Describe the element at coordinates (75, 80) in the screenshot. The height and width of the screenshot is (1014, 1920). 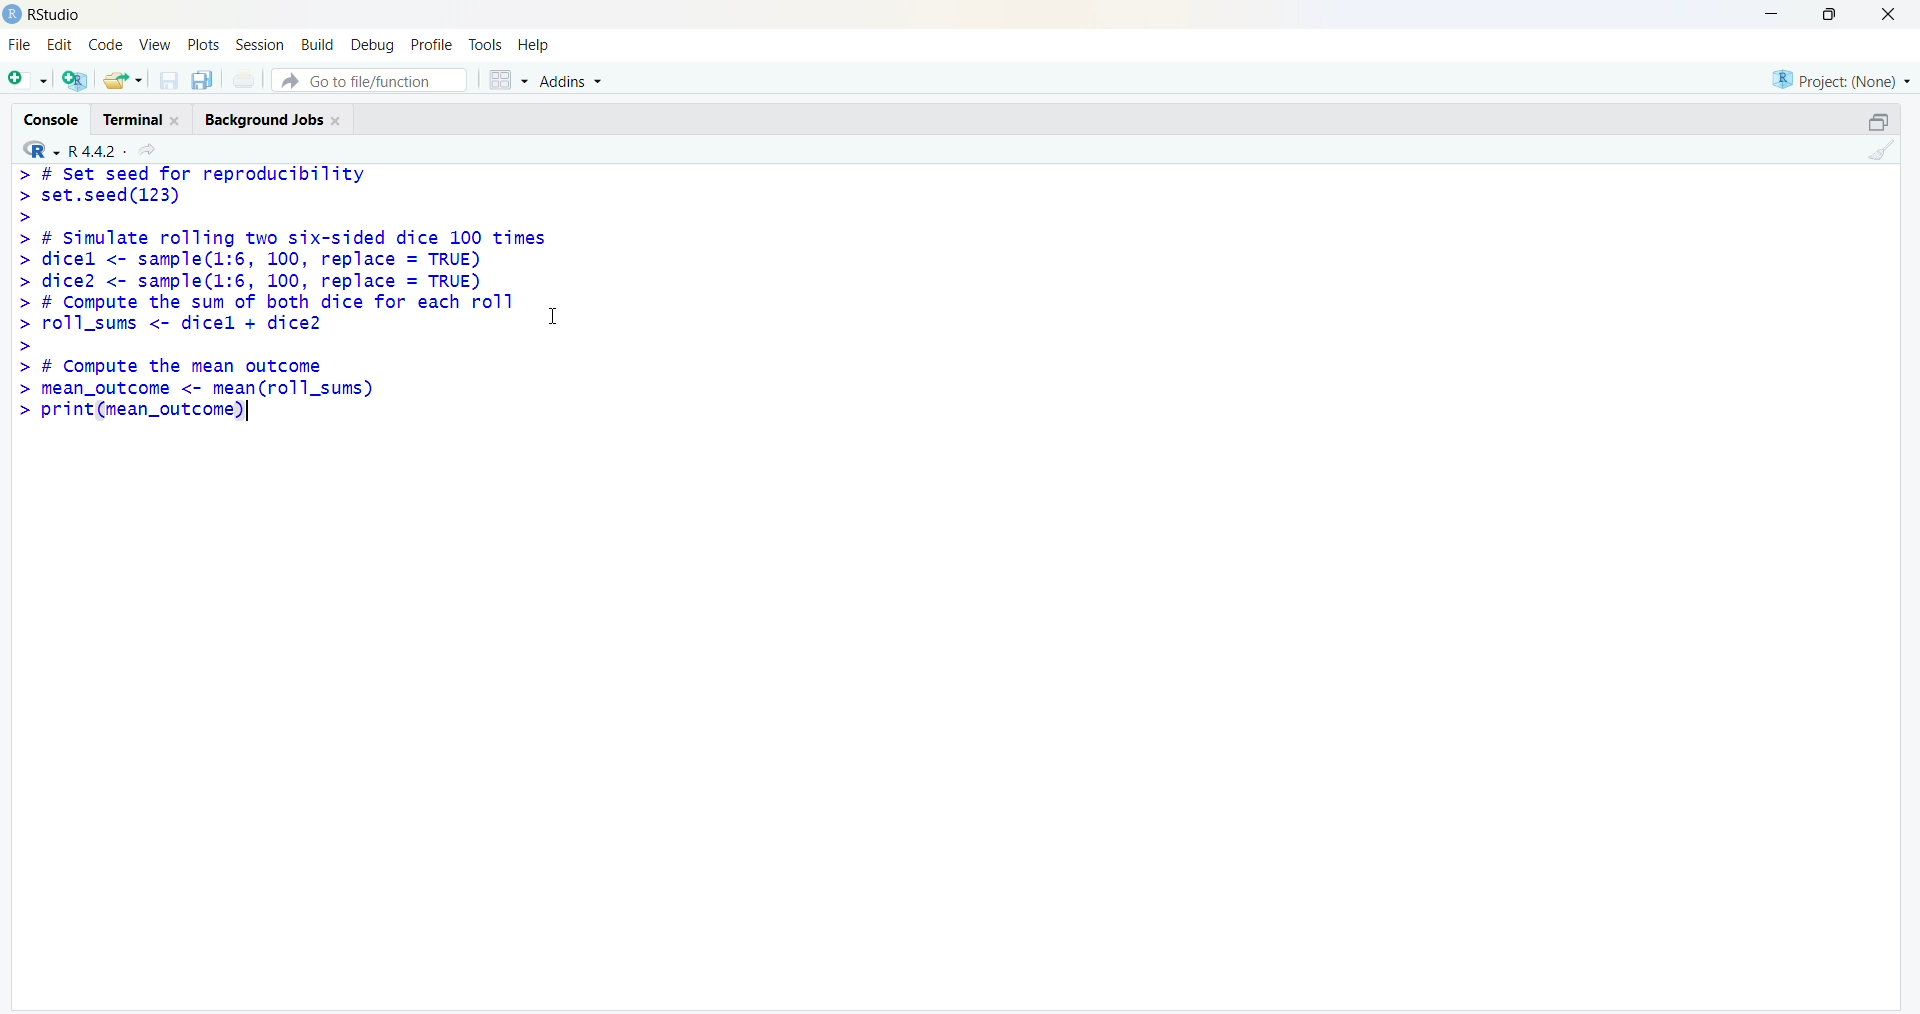
I see `add R file` at that location.